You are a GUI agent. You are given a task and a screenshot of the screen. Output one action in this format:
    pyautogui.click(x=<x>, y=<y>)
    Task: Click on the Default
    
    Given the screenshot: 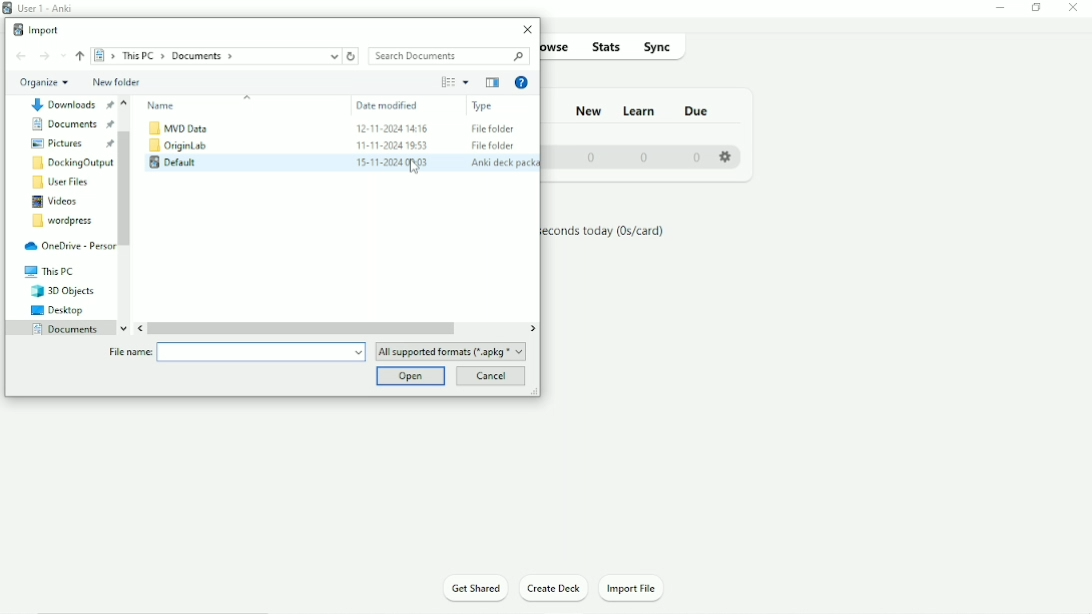 What is the action you would take?
    pyautogui.click(x=174, y=163)
    